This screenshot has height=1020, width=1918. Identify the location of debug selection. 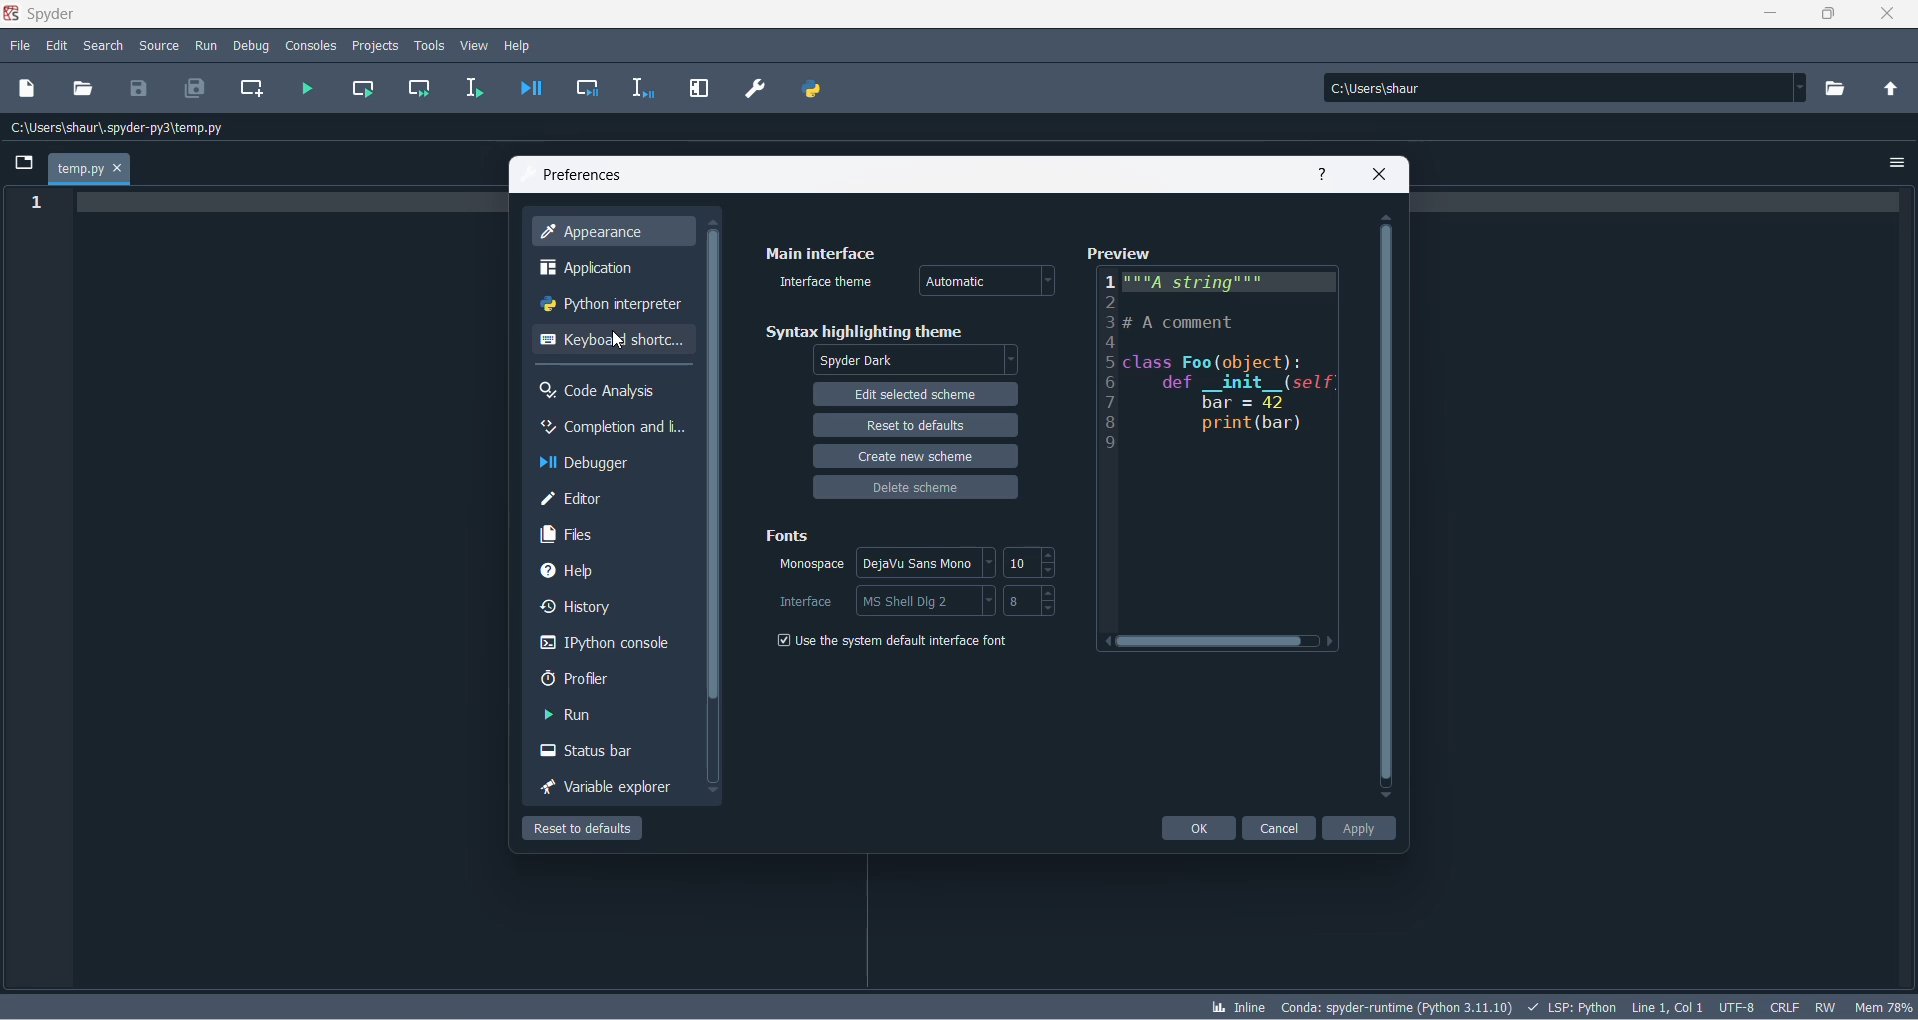
(640, 90).